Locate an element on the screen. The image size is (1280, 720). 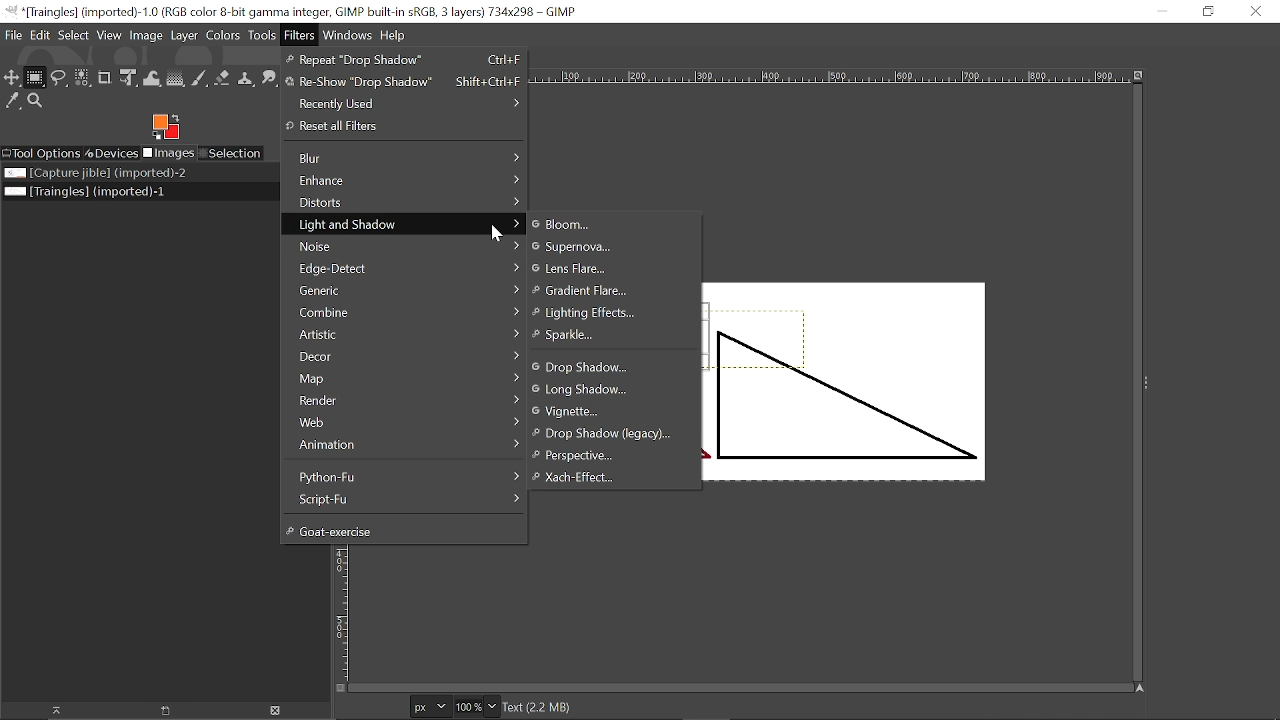
Current window is located at coordinates (294, 12).